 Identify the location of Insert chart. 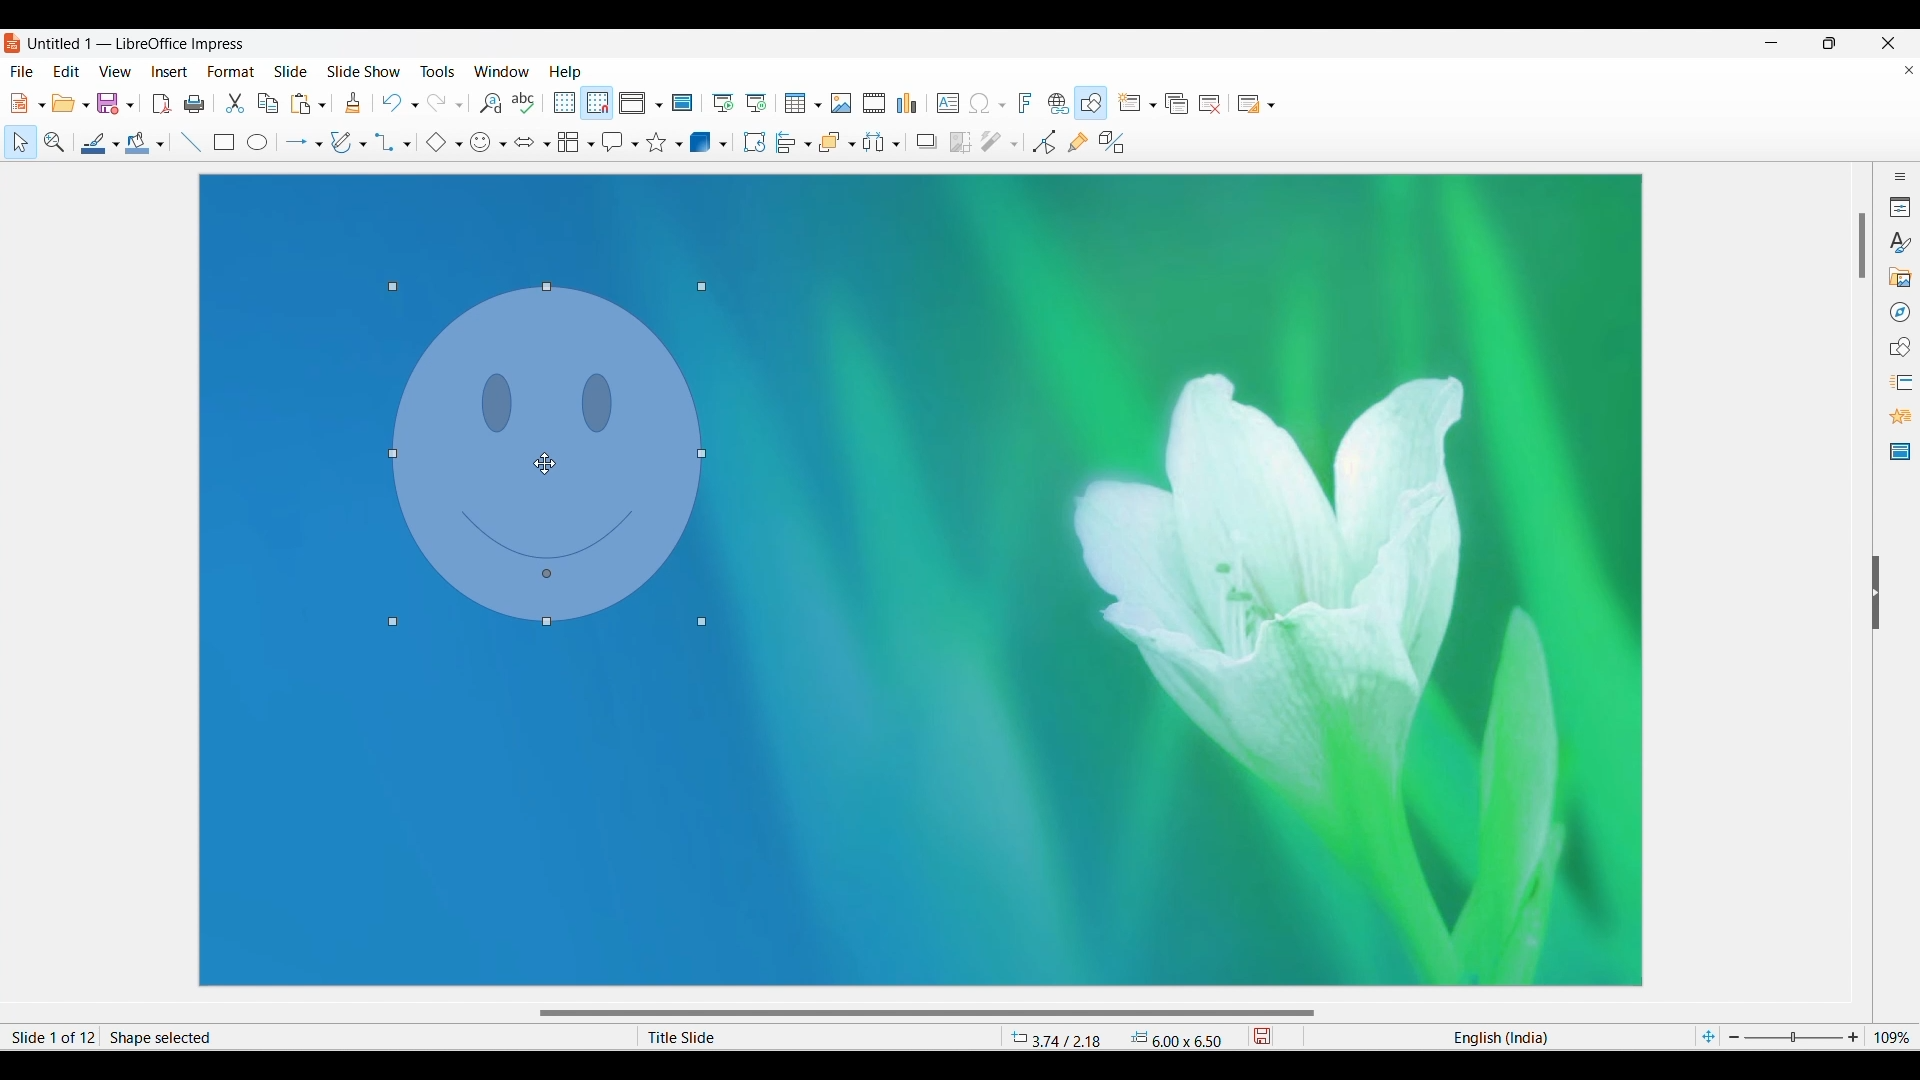
(907, 103).